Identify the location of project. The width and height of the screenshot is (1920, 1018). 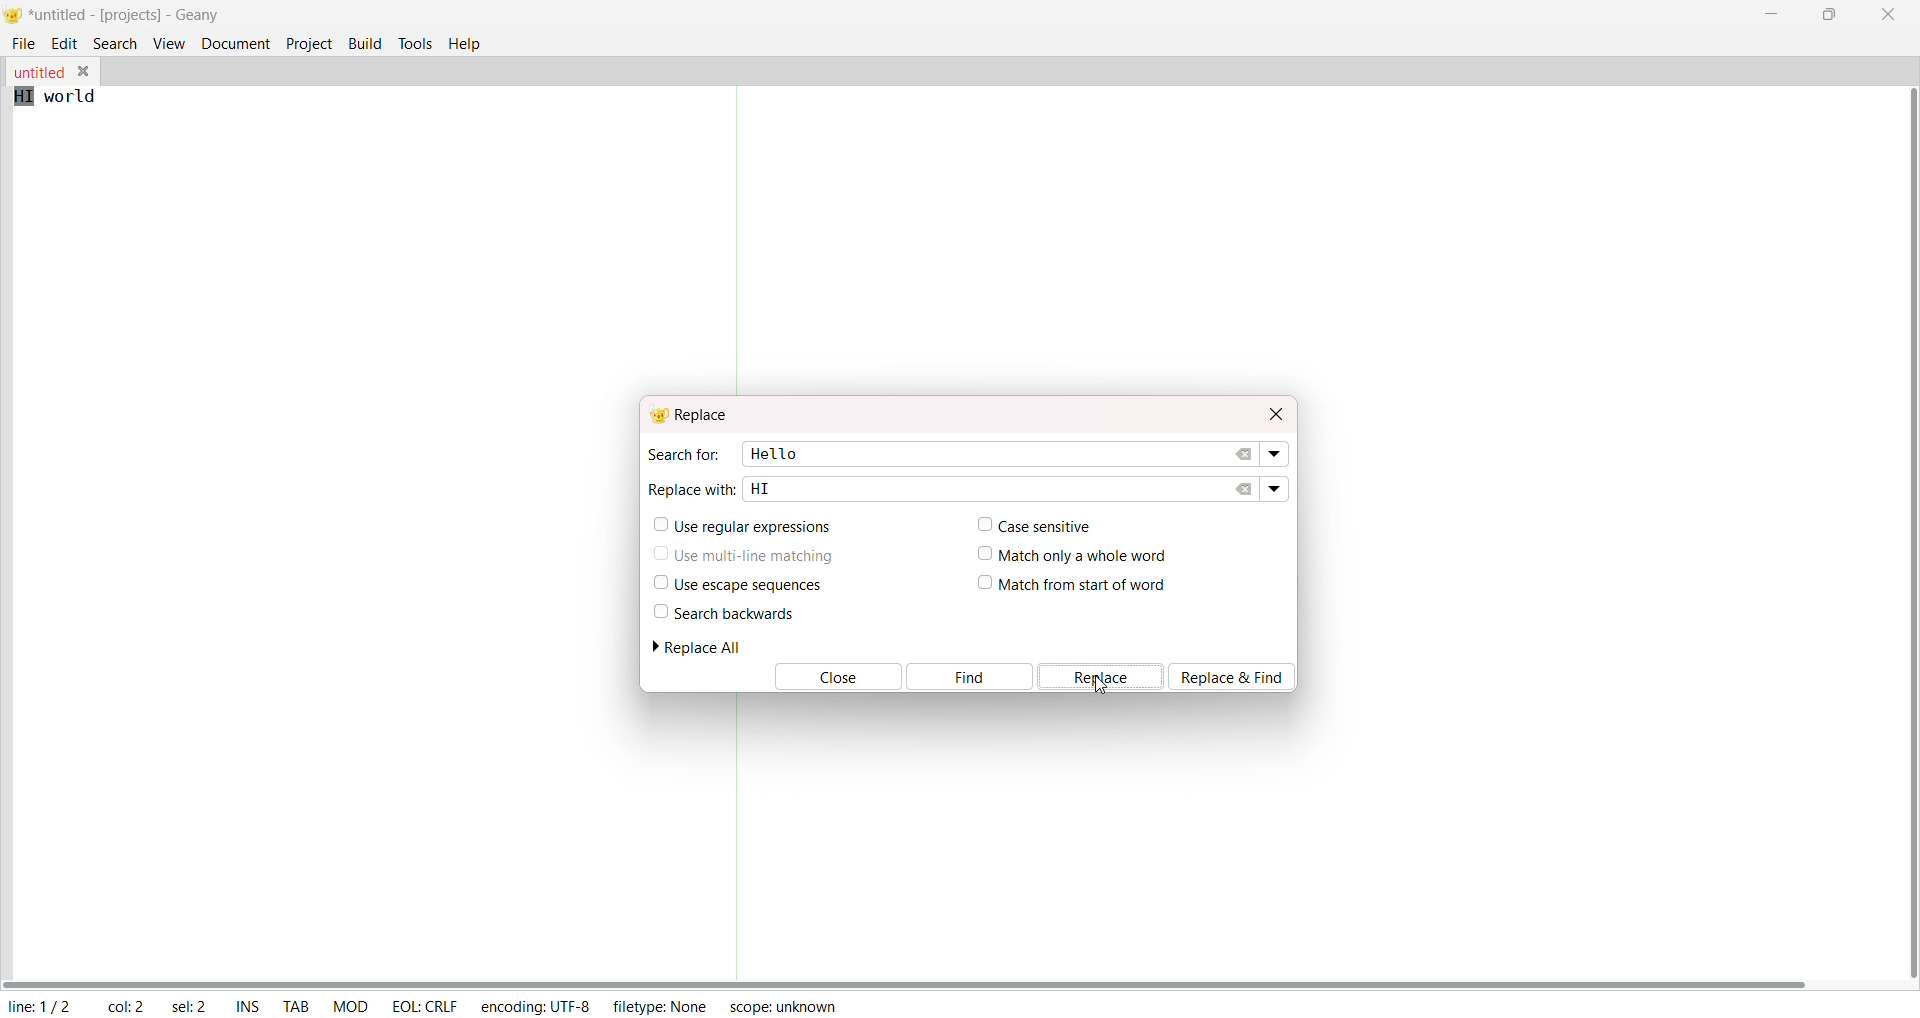
(309, 42).